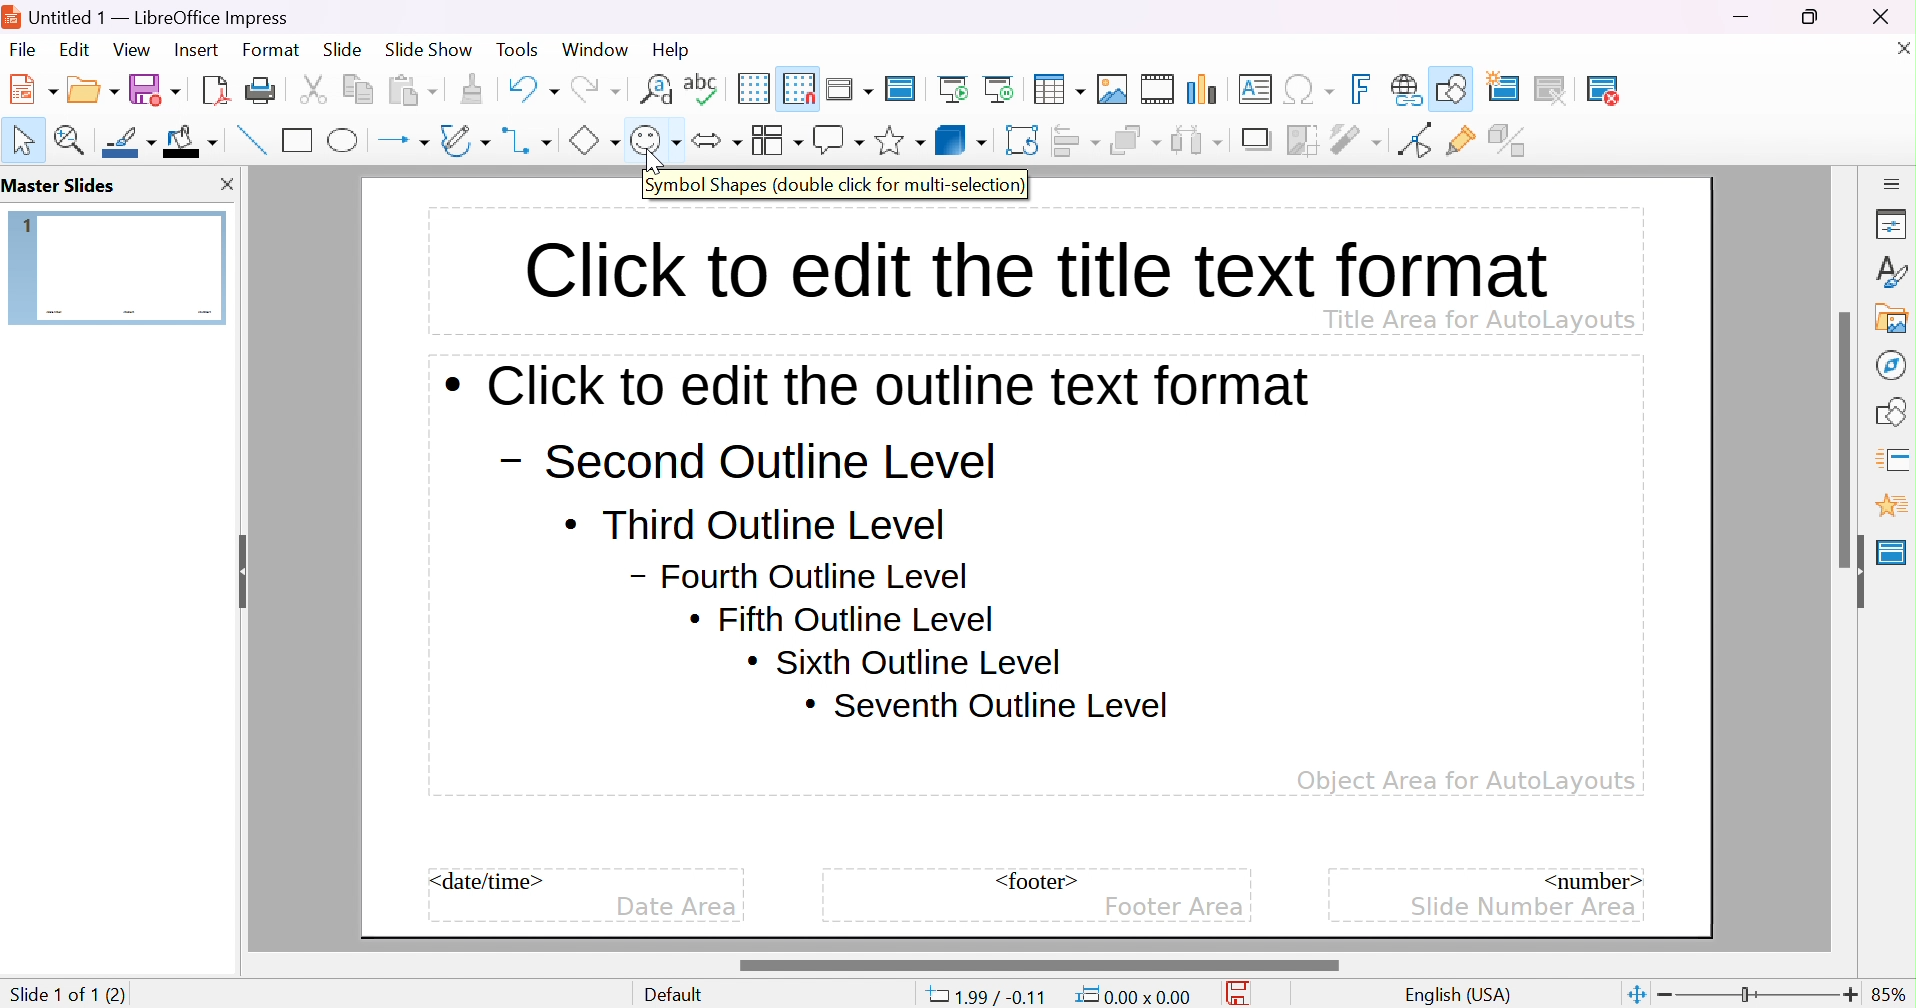  Describe the element at coordinates (1616, 90) in the screenshot. I see `delete slide` at that location.